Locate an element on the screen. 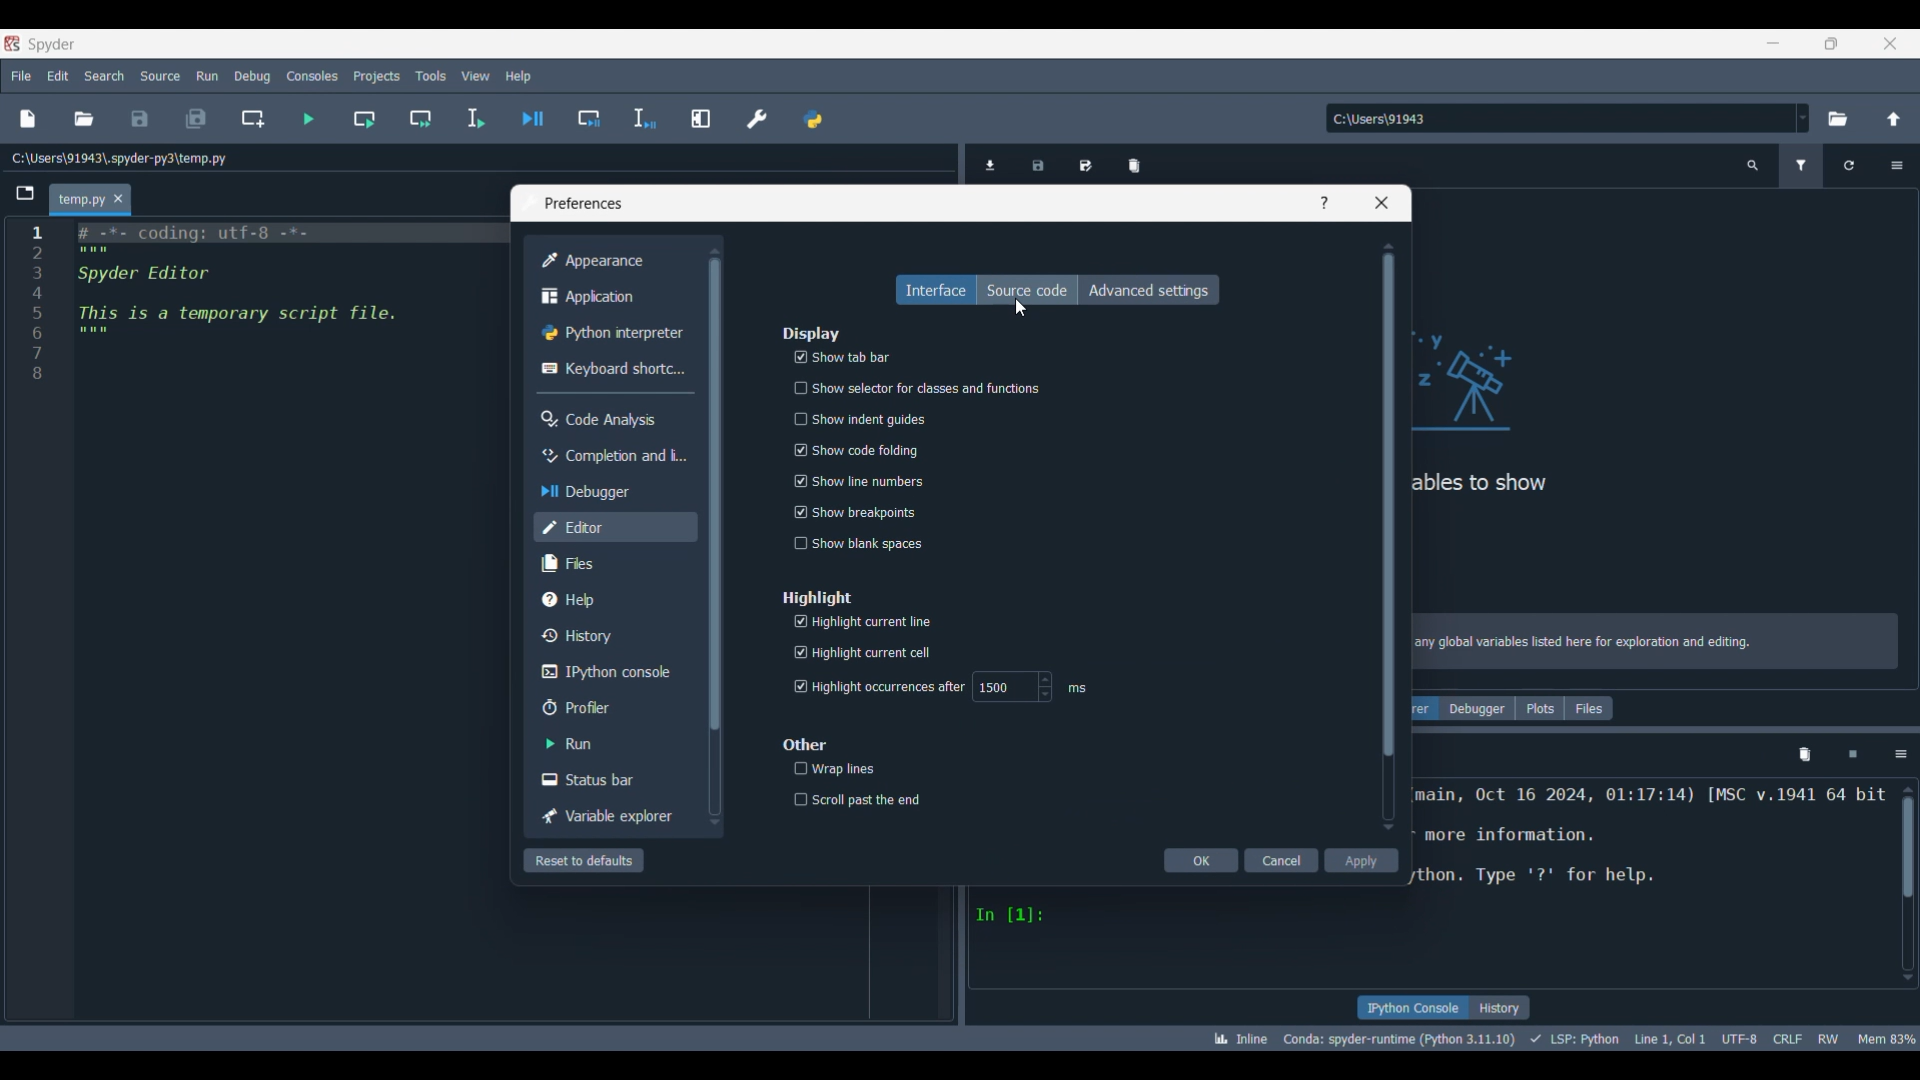 Image resolution: width=1920 pixels, height=1080 pixels. Projects menu is located at coordinates (377, 76).